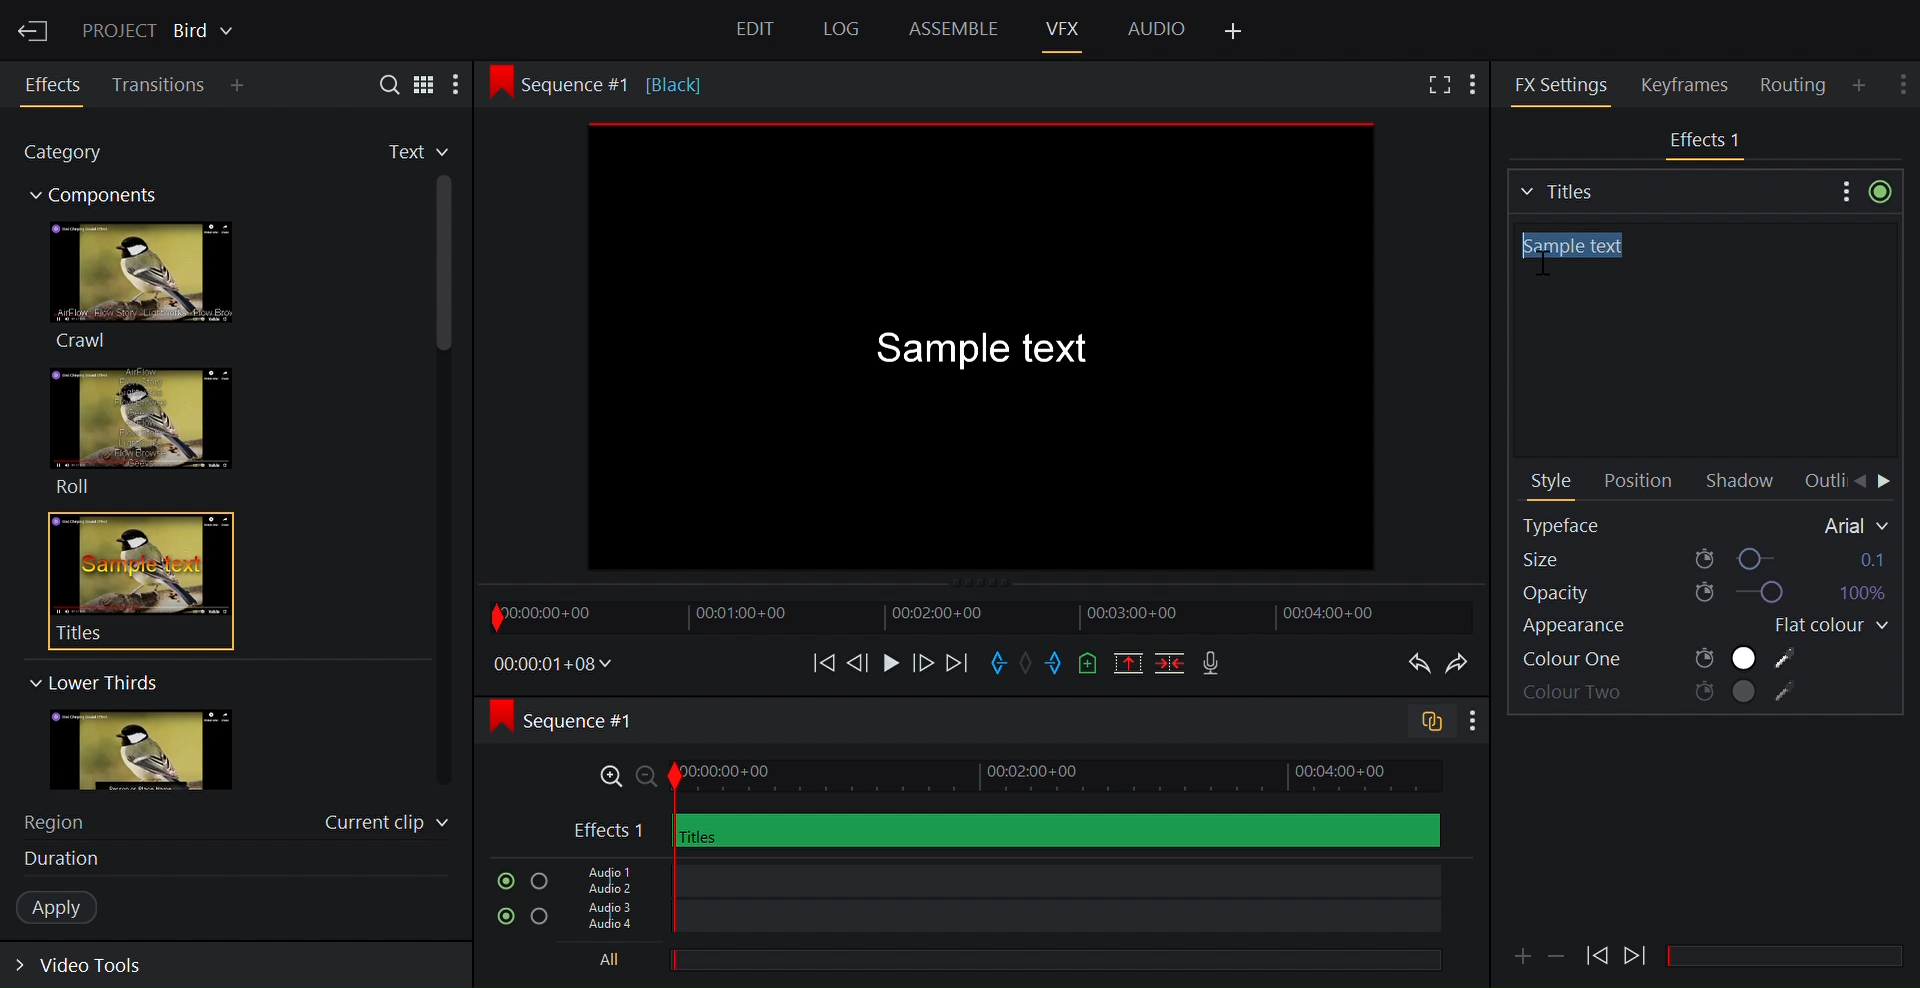 This screenshot has width=1920, height=988. What do you see at coordinates (1029, 662) in the screenshot?
I see `Clear marks` at bounding box center [1029, 662].